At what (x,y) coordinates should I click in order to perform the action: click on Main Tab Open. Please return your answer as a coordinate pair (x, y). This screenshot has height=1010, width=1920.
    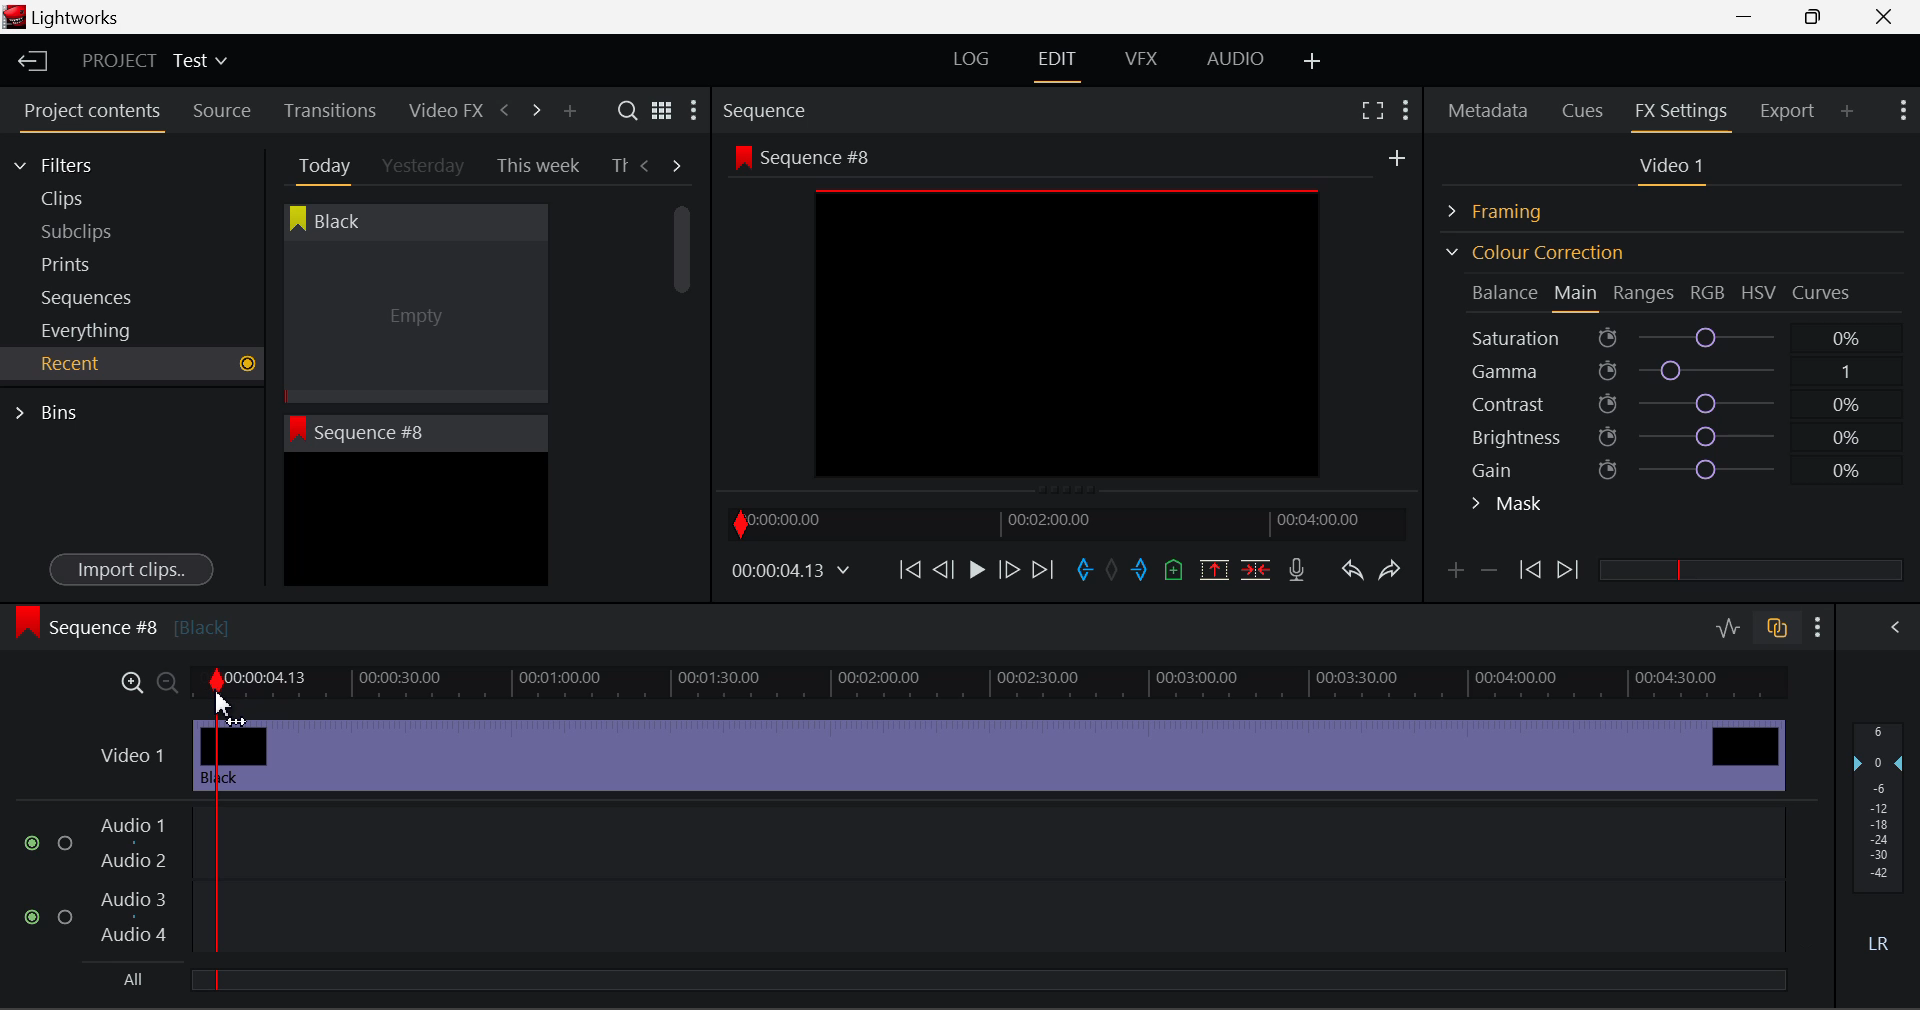
    Looking at the image, I should click on (1577, 295).